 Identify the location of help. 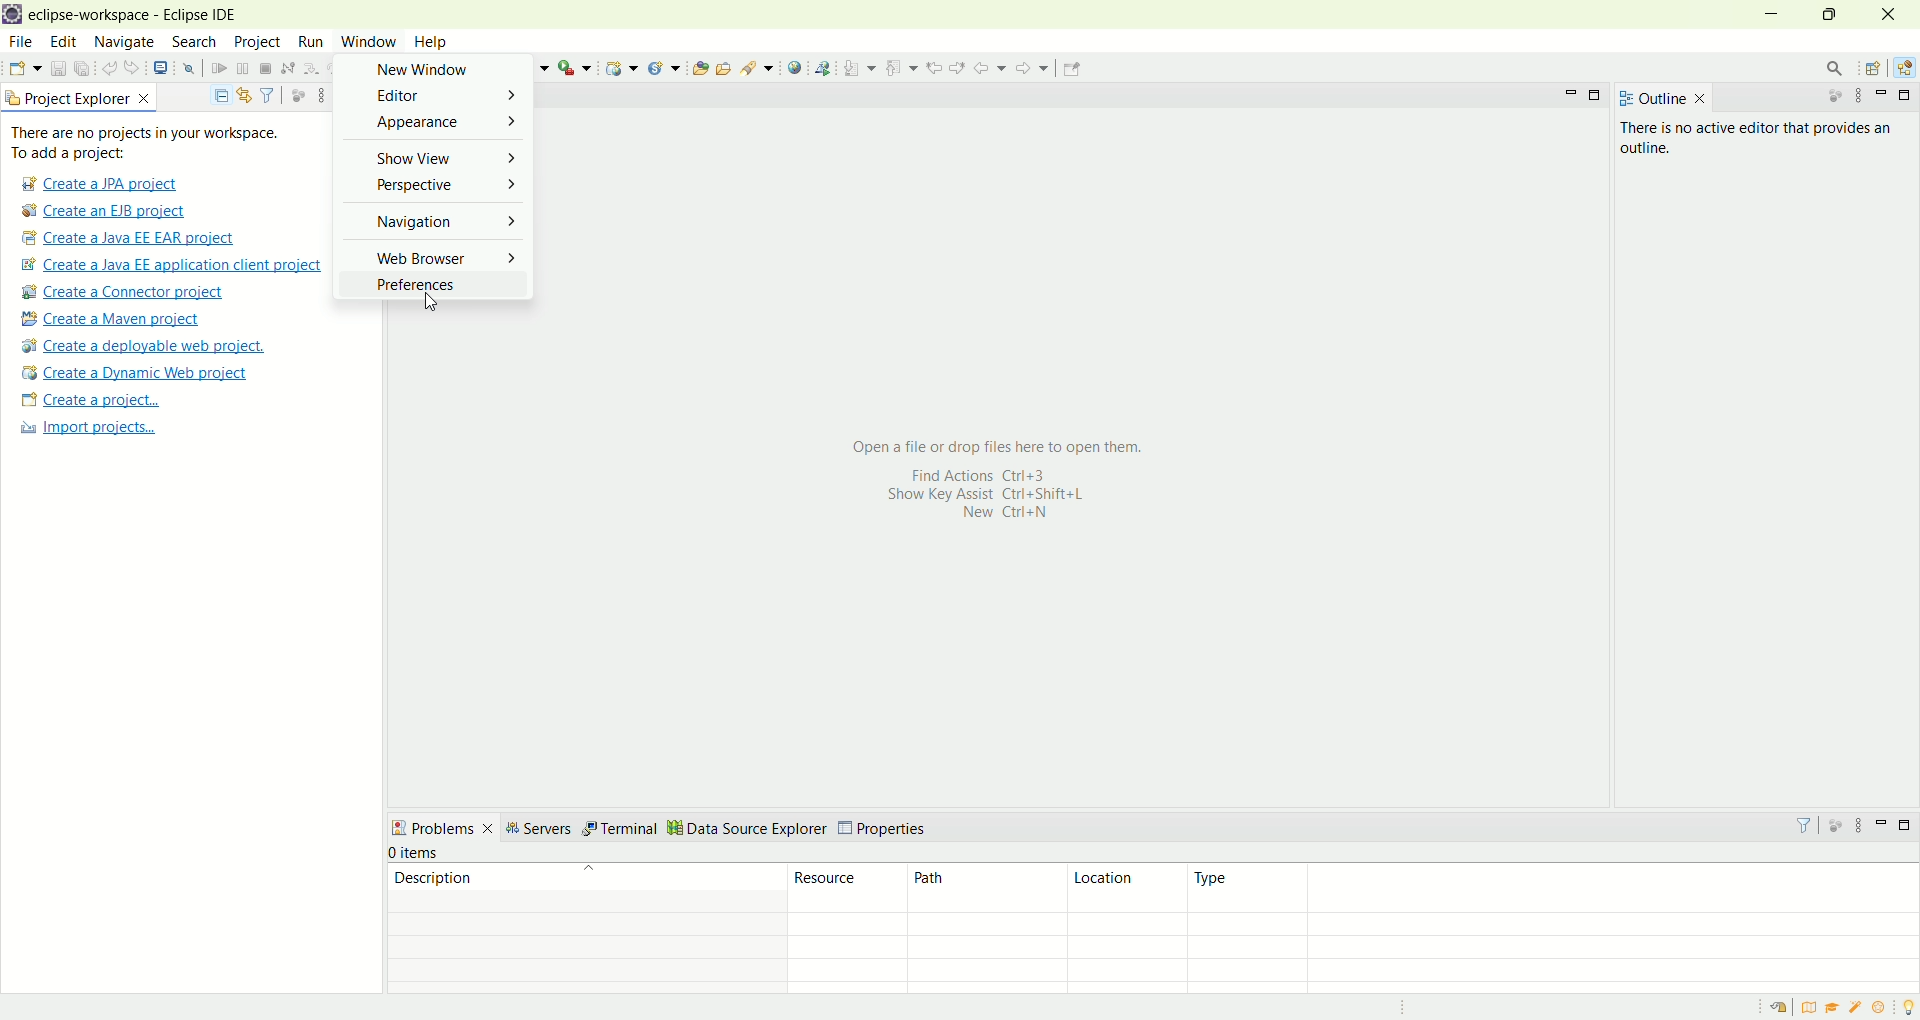
(435, 44).